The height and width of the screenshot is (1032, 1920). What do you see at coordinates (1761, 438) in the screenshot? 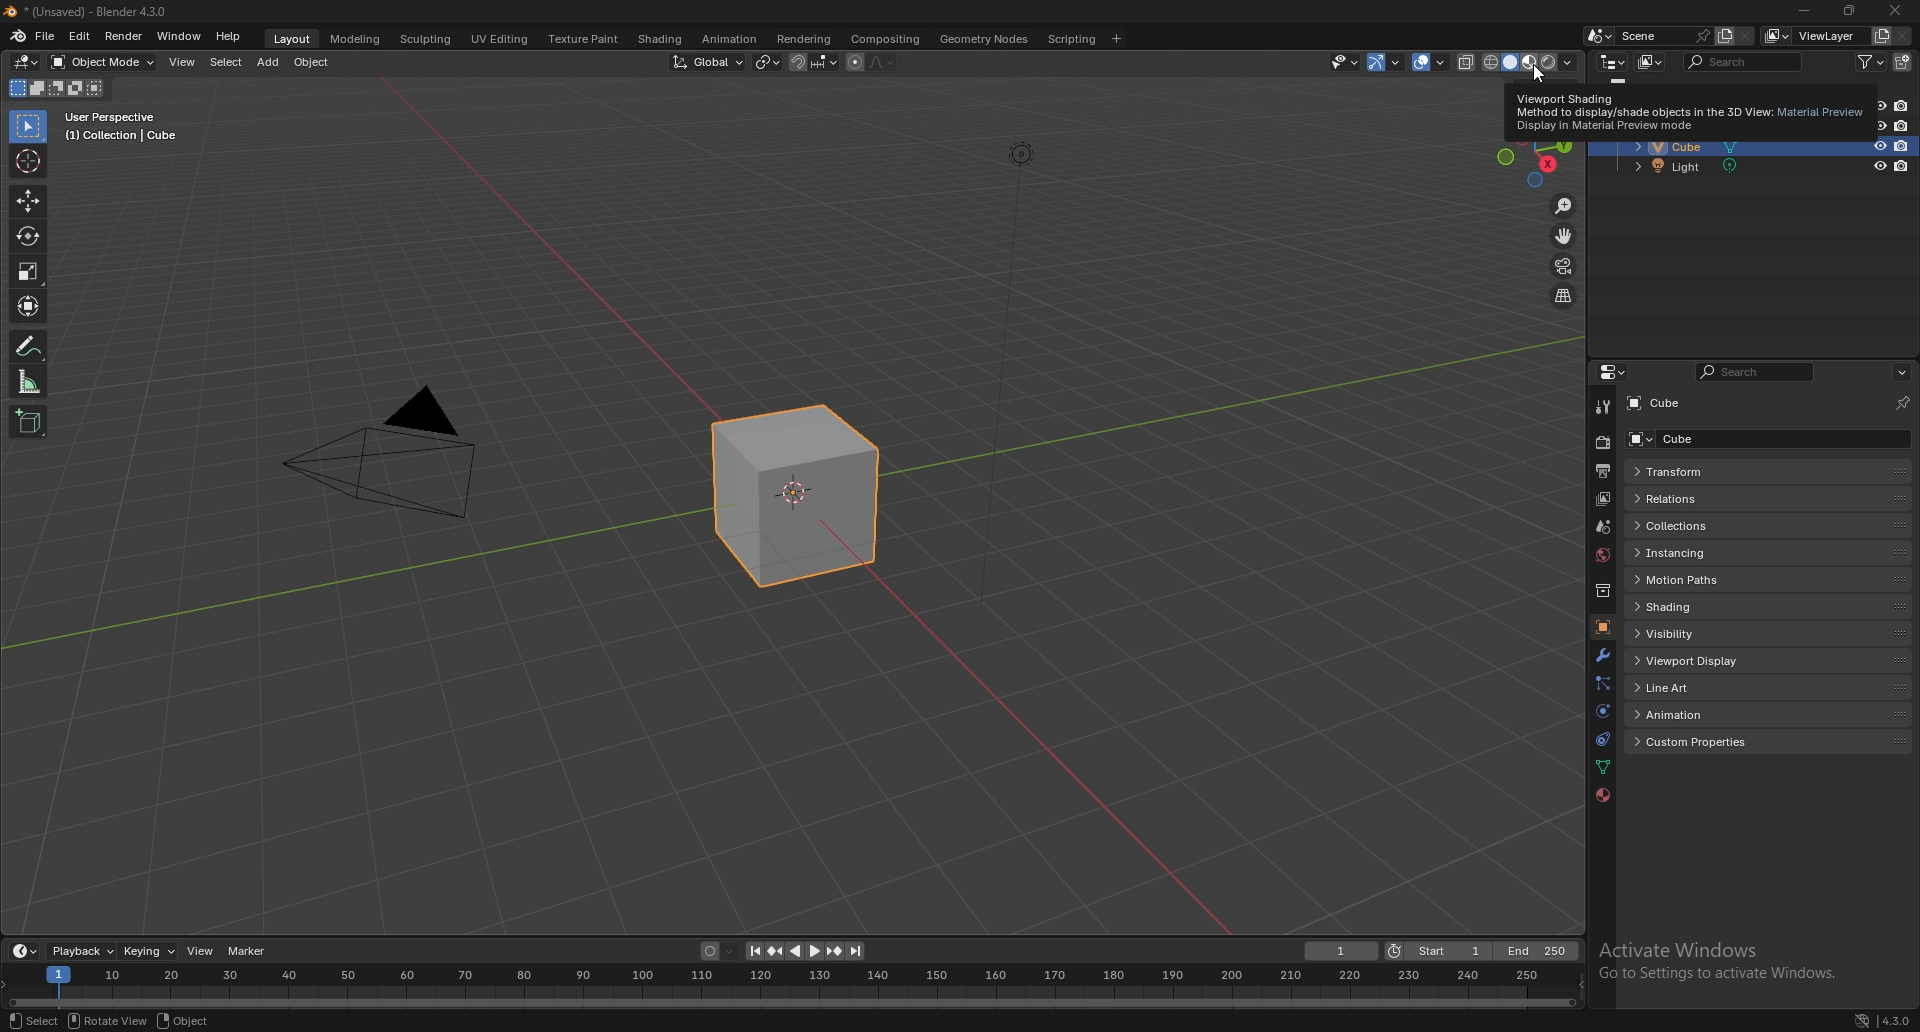
I see `cube` at bounding box center [1761, 438].